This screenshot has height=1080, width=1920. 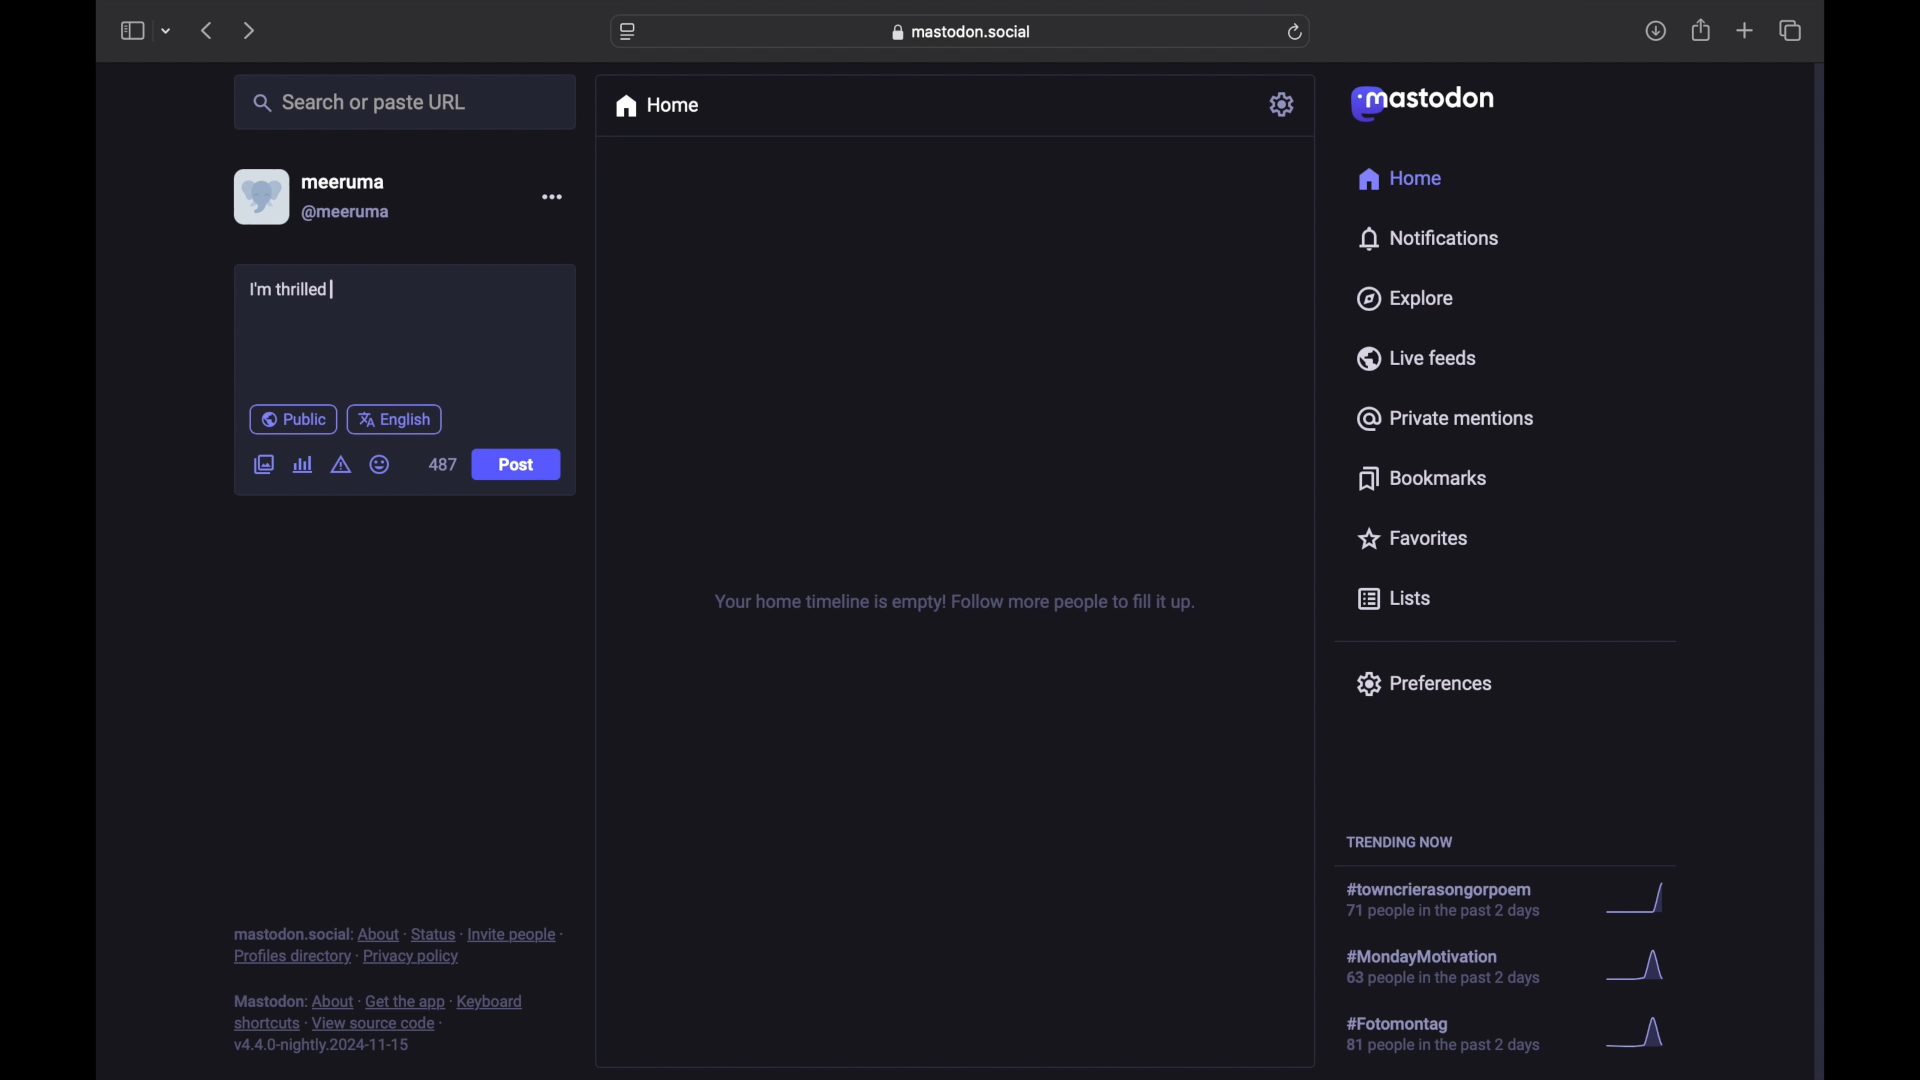 What do you see at coordinates (1415, 357) in the screenshot?
I see `live feeds` at bounding box center [1415, 357].